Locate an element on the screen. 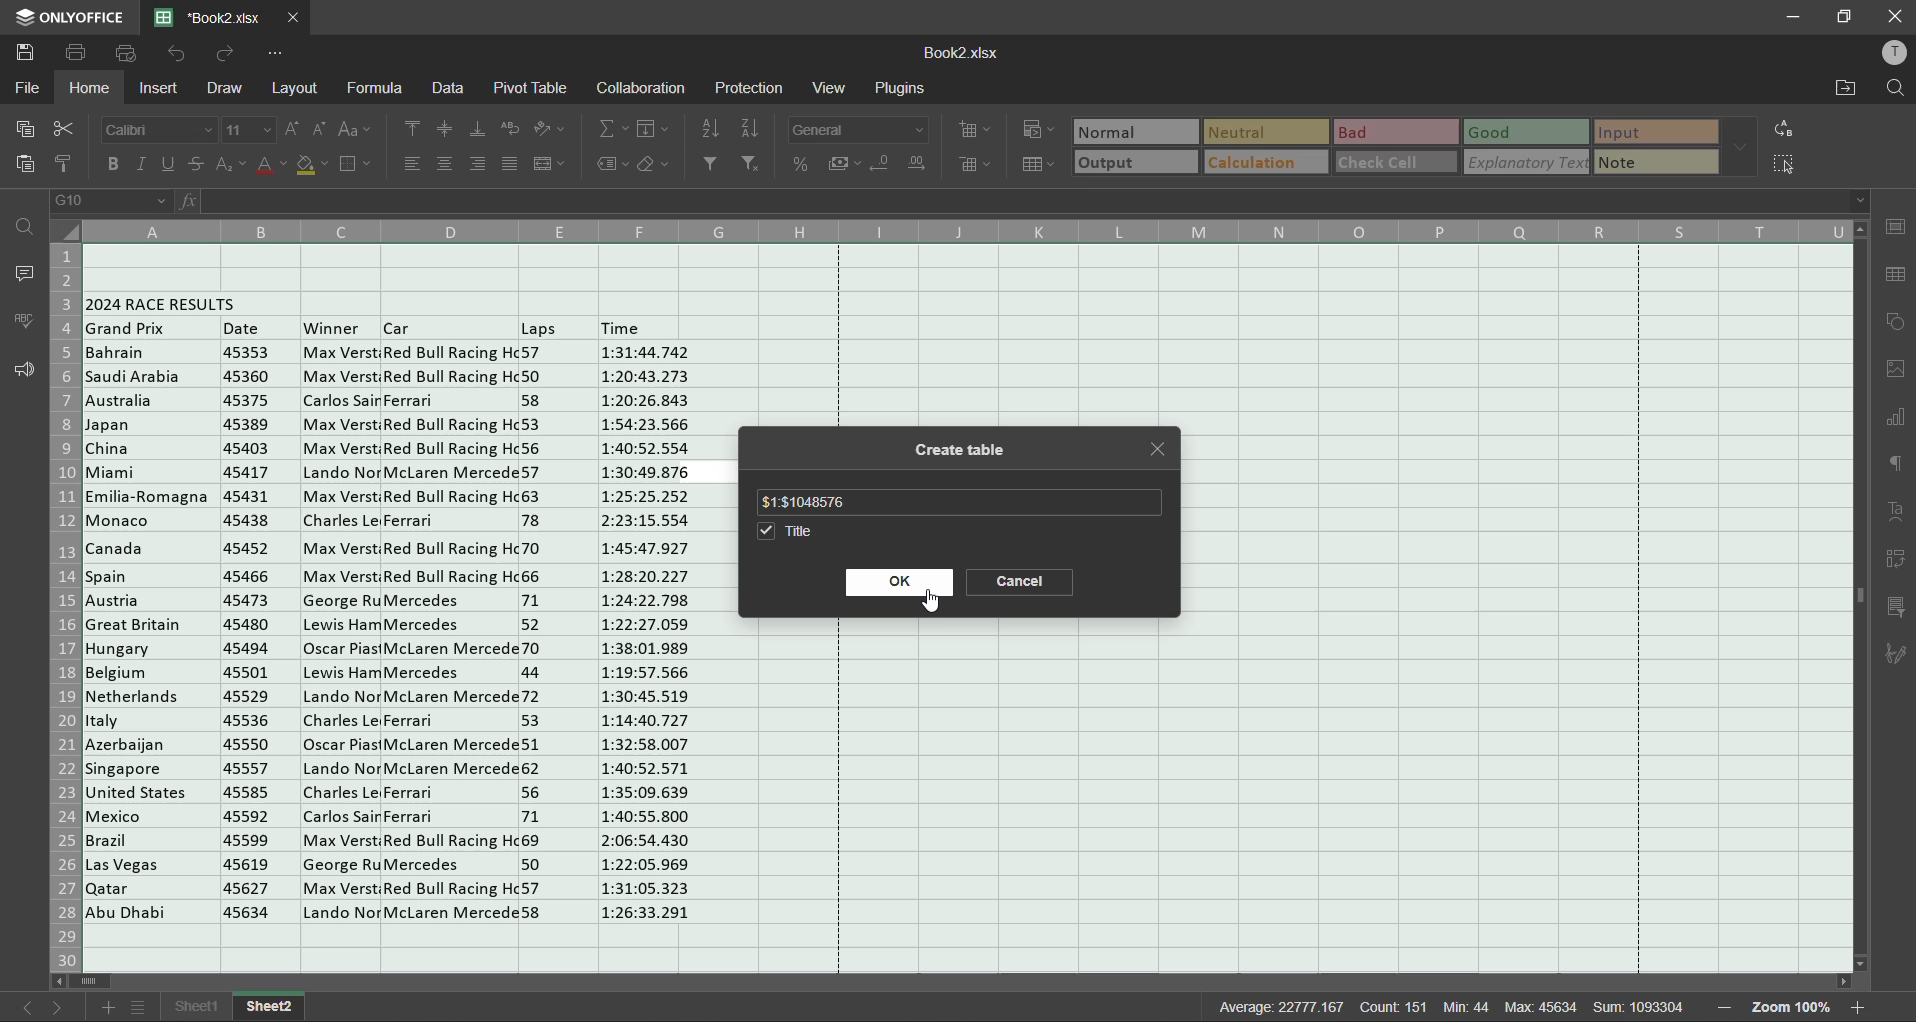 This screenshot has height=1022, width=1916. plugins is located at coordinates (900, 91).